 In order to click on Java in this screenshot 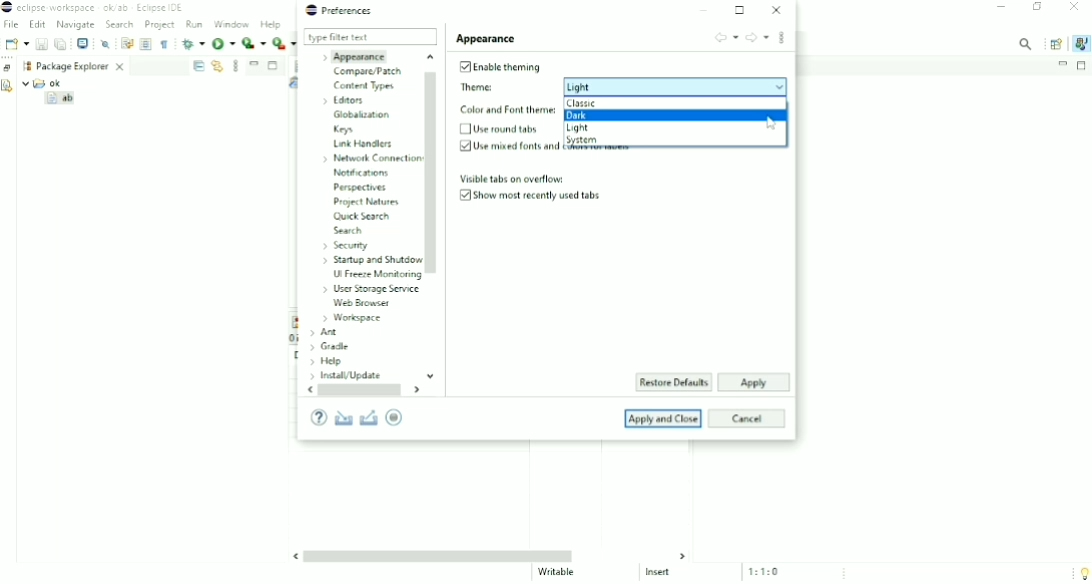, I will do `click(1080, 43)`.